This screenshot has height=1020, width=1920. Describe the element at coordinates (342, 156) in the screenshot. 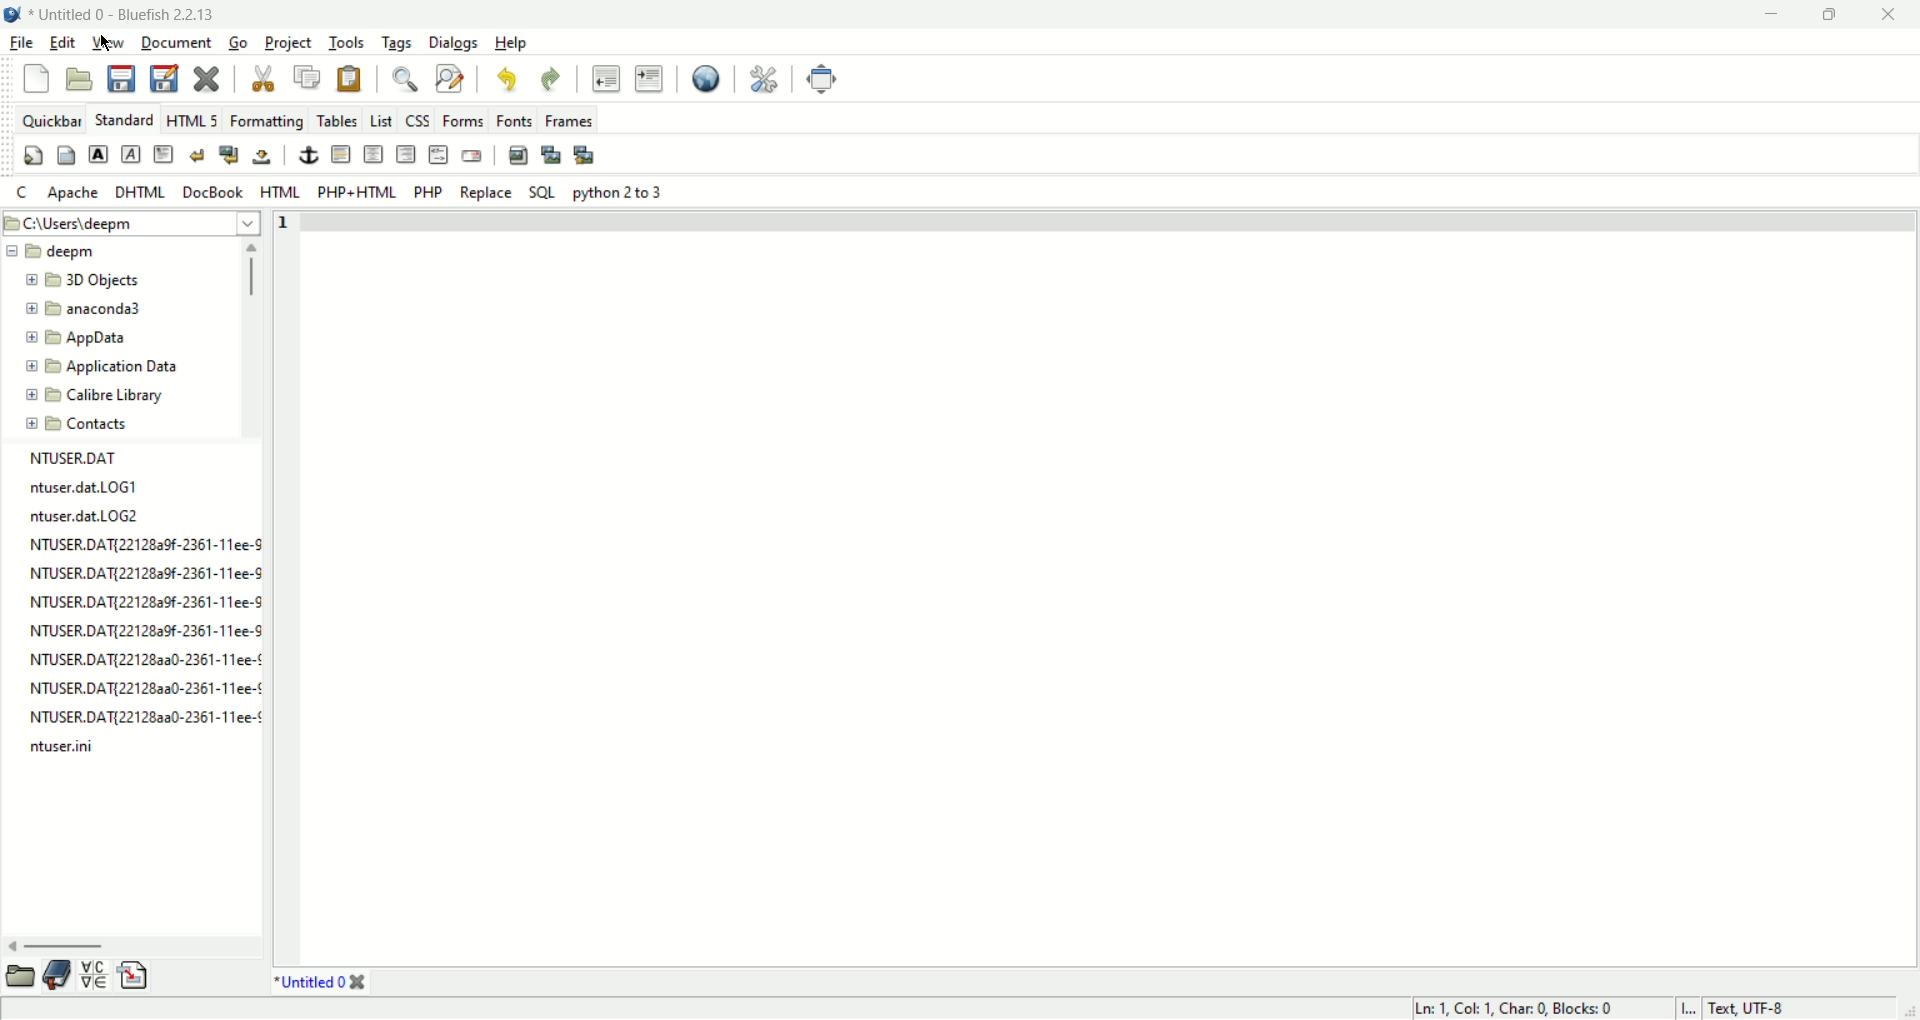

I see `horizontal rule` at that location.